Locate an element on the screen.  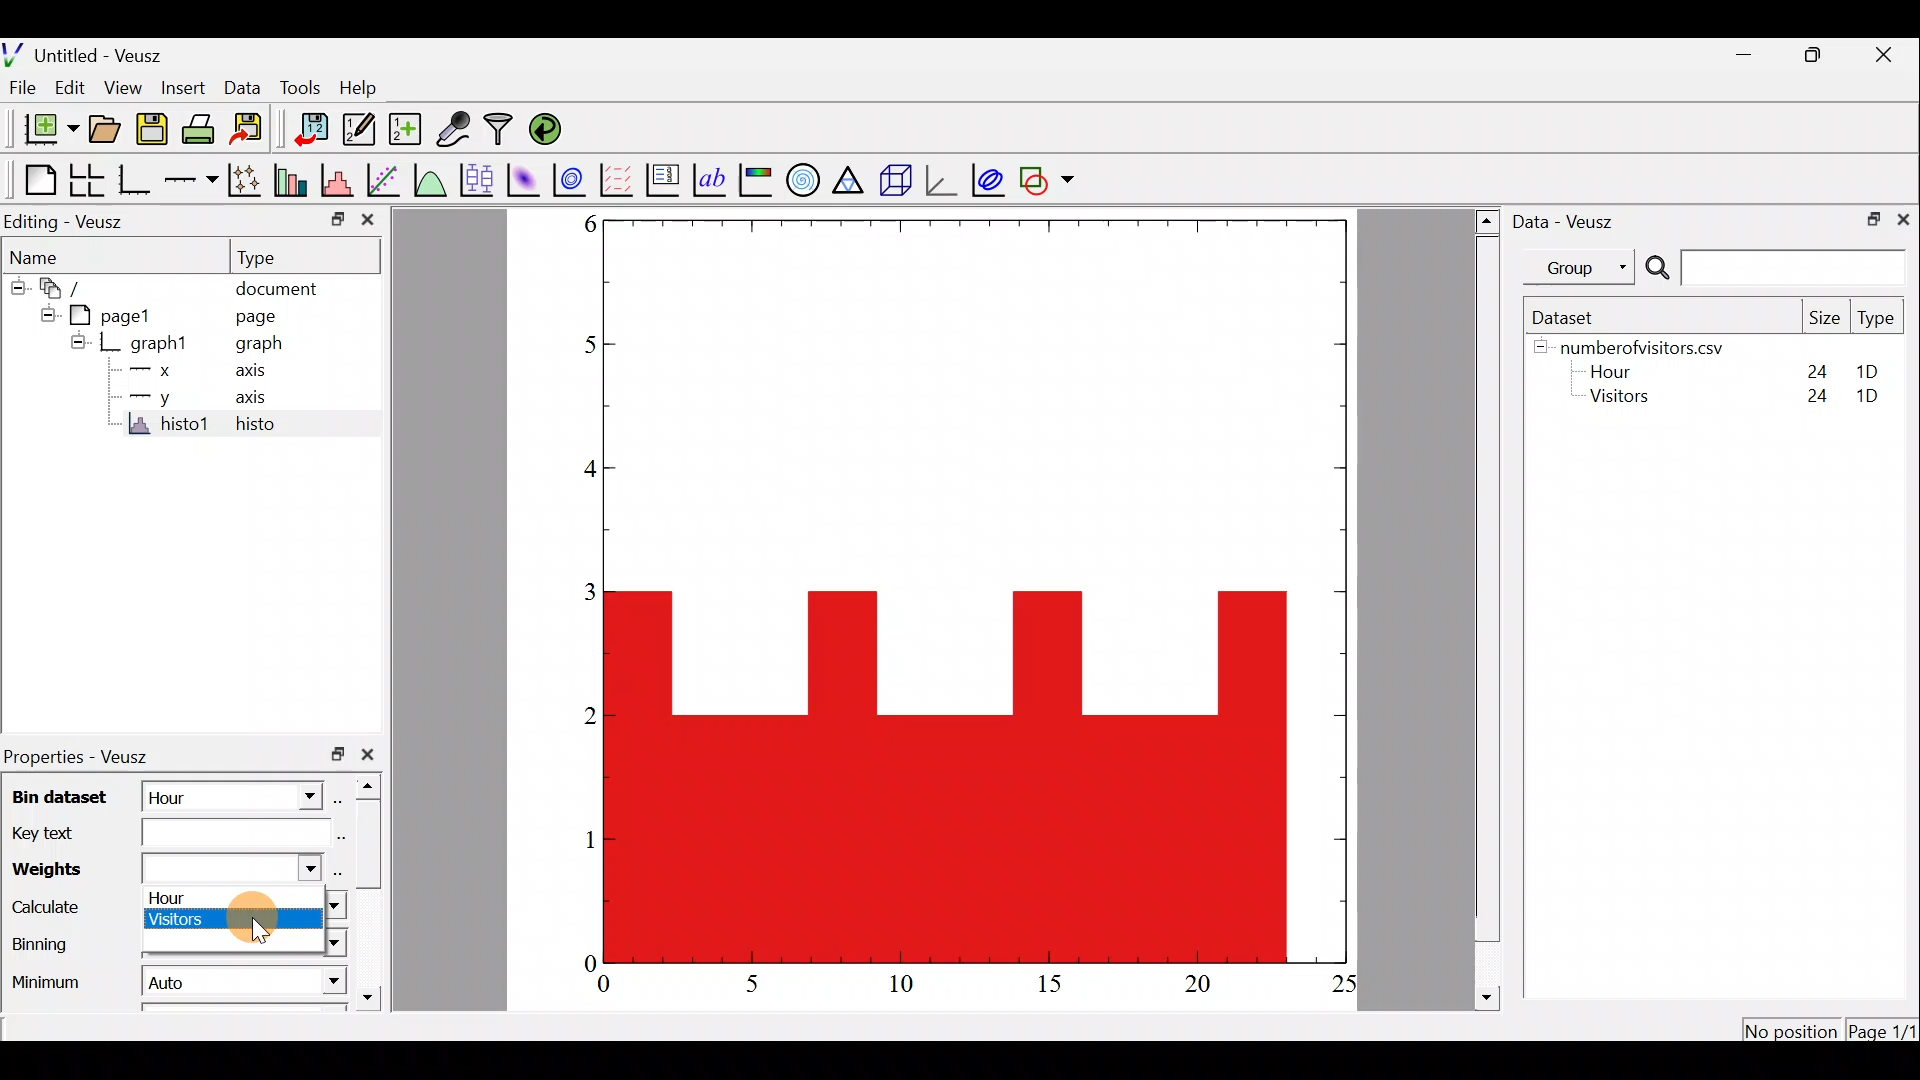
Base graph is located at coordinates (136, 181).